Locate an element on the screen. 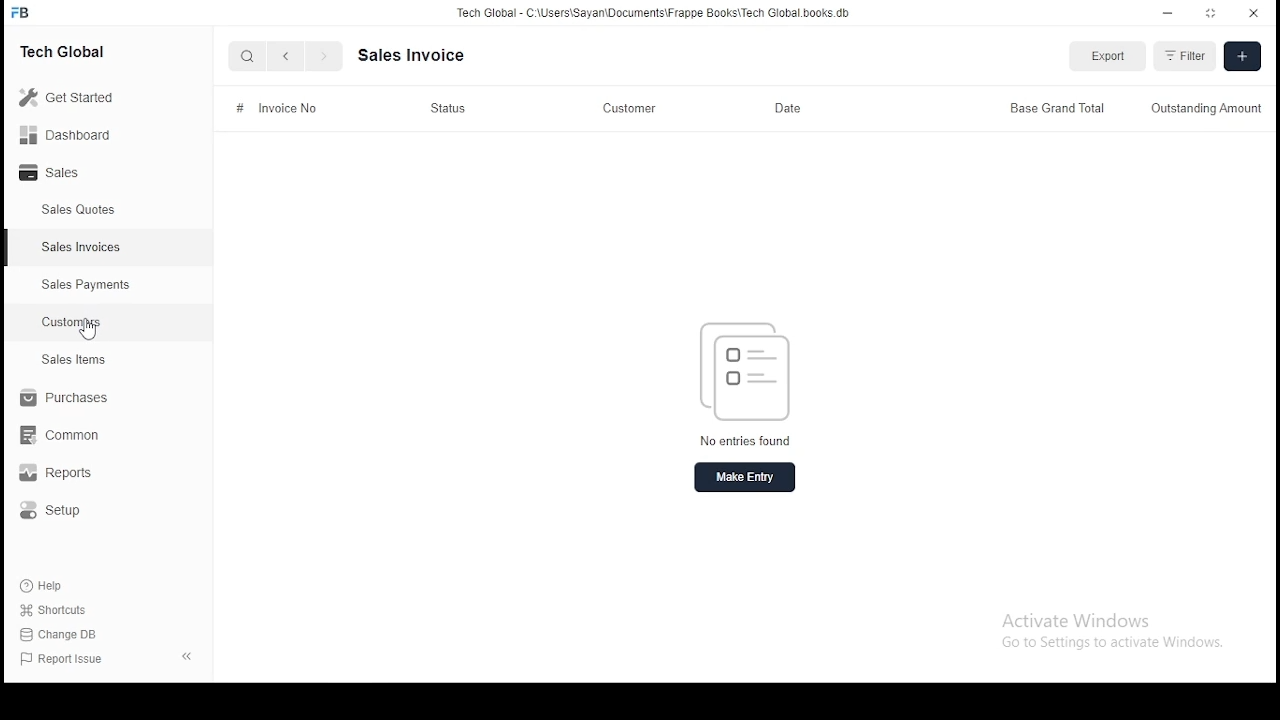 The width and height of the screenshot is (1280, 720). logo is located at coordinates (747, 372).